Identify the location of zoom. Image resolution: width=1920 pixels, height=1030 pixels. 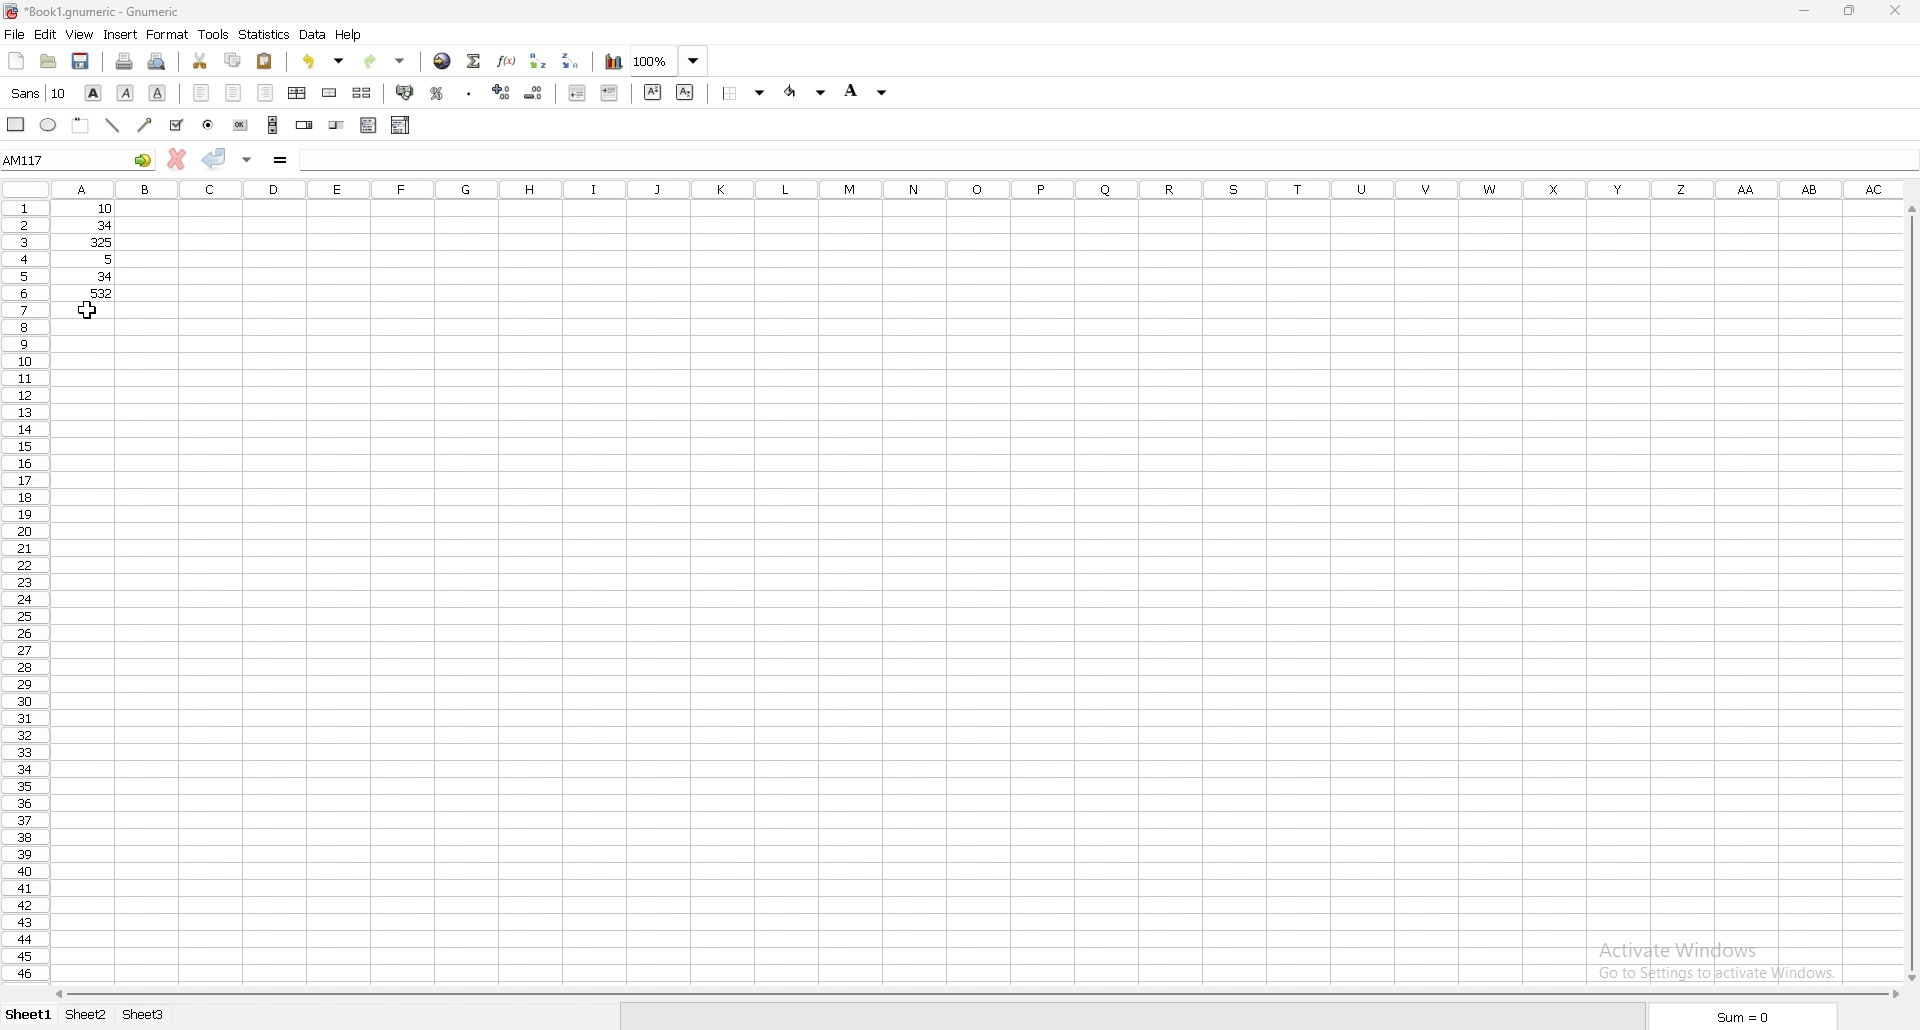
(668, 61).